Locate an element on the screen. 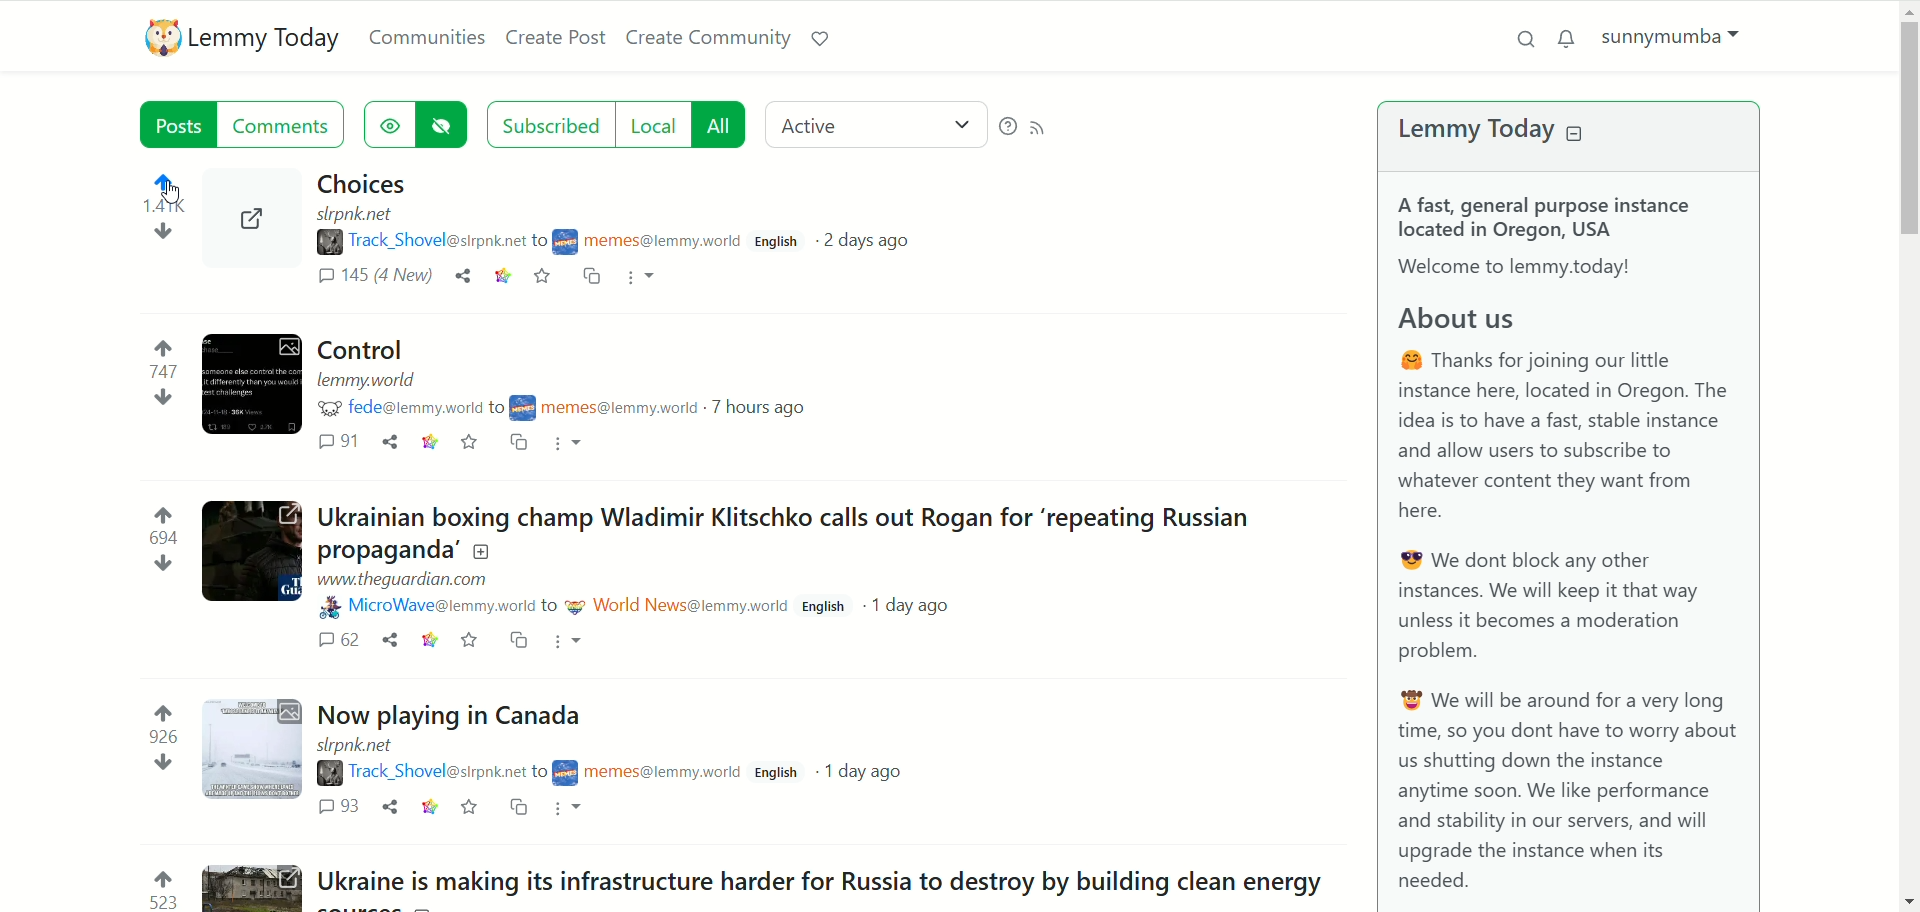  username is located at coordinates (692, 603).